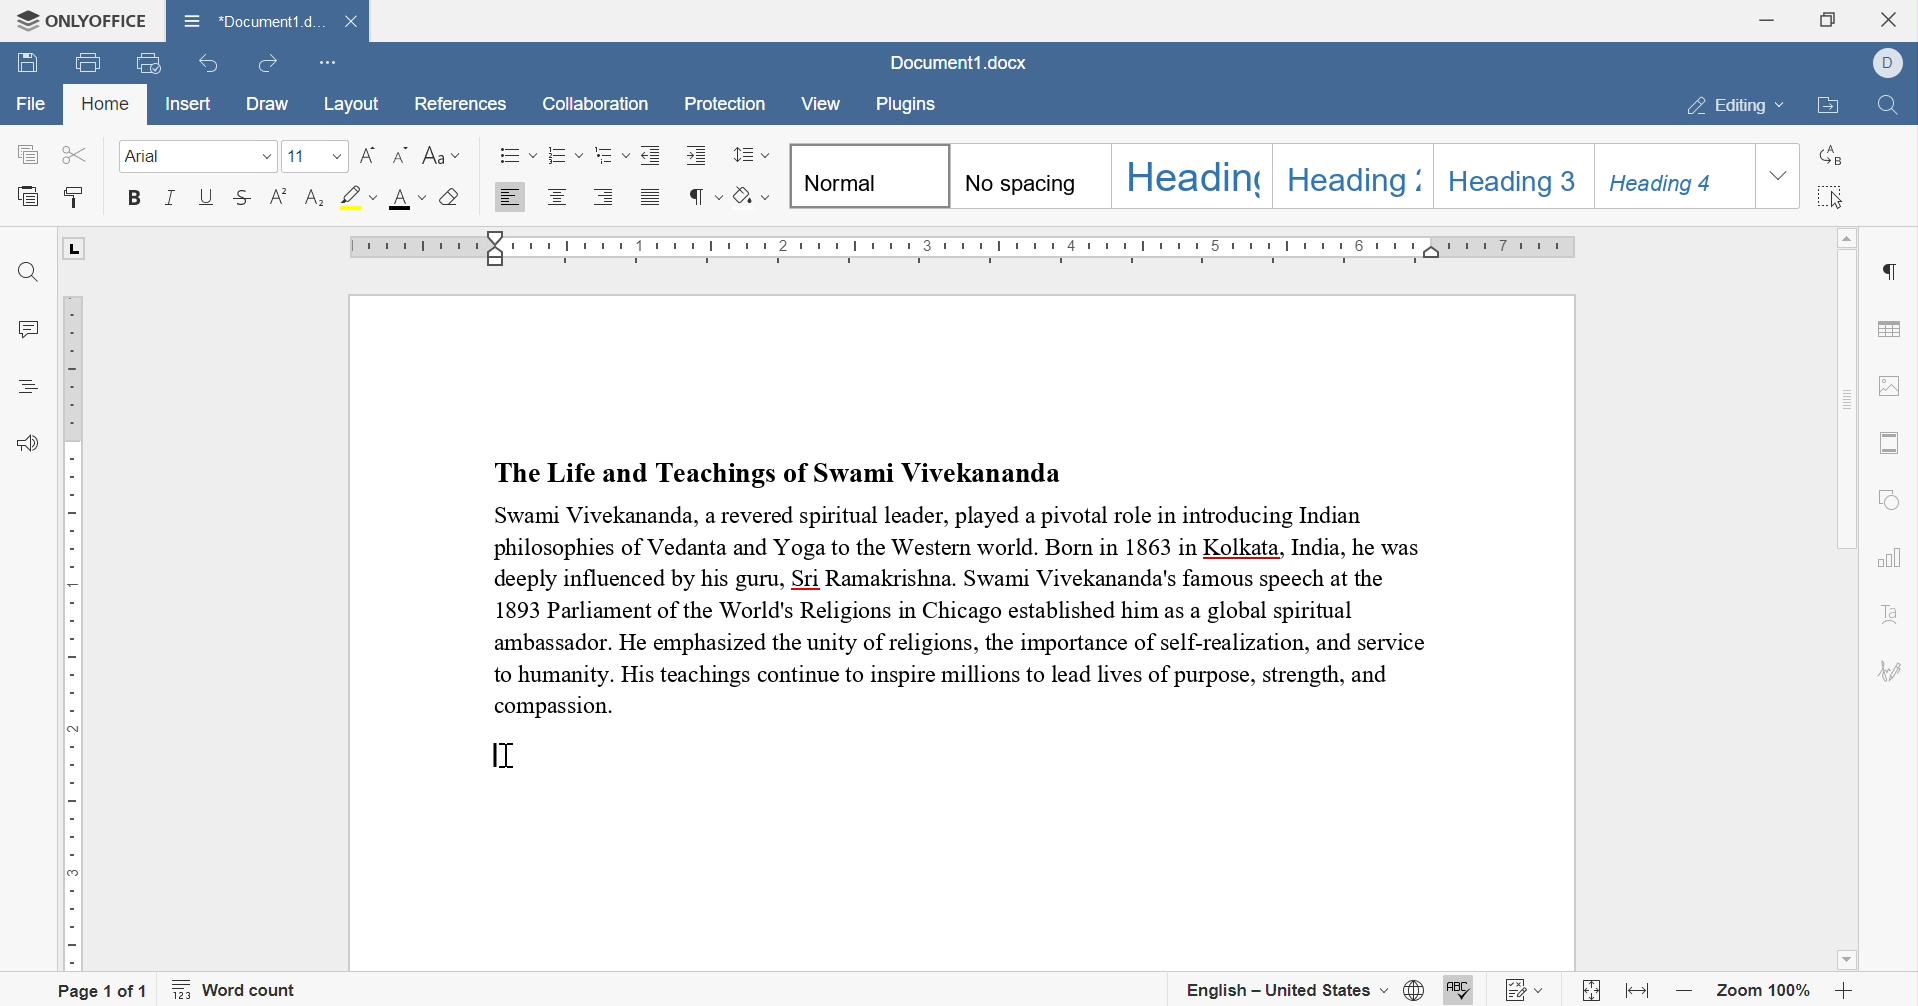  I want to click on ruler, so click(969, 247).